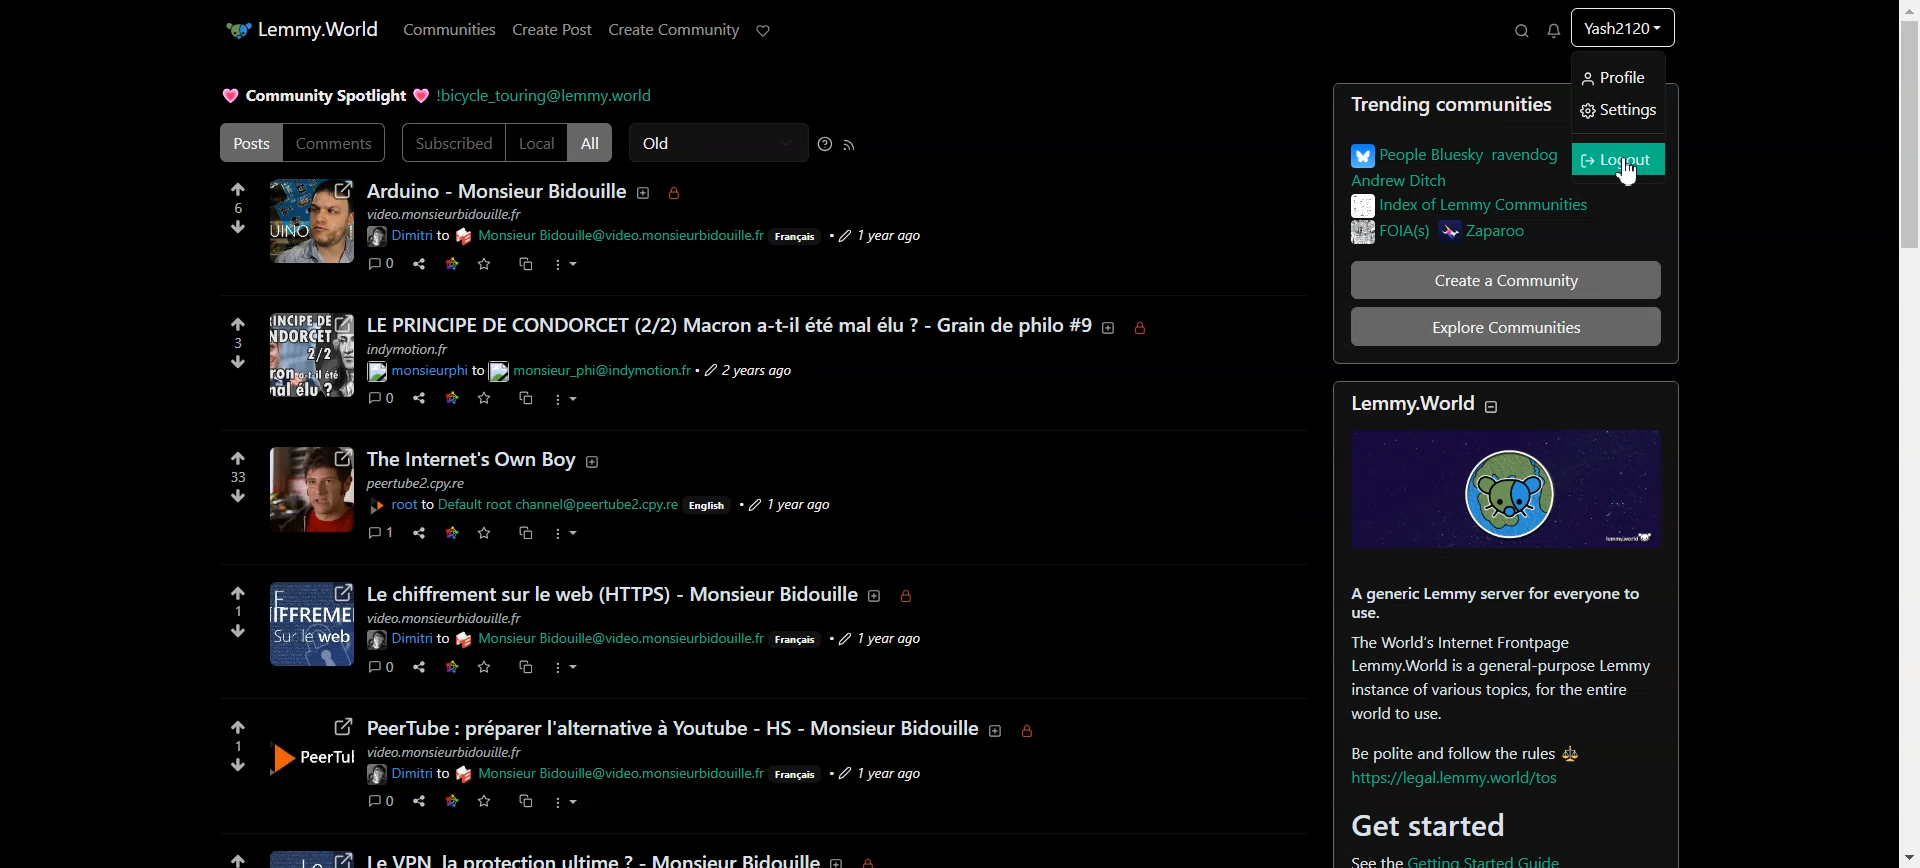  I want to click on Local, so click(536, 143).